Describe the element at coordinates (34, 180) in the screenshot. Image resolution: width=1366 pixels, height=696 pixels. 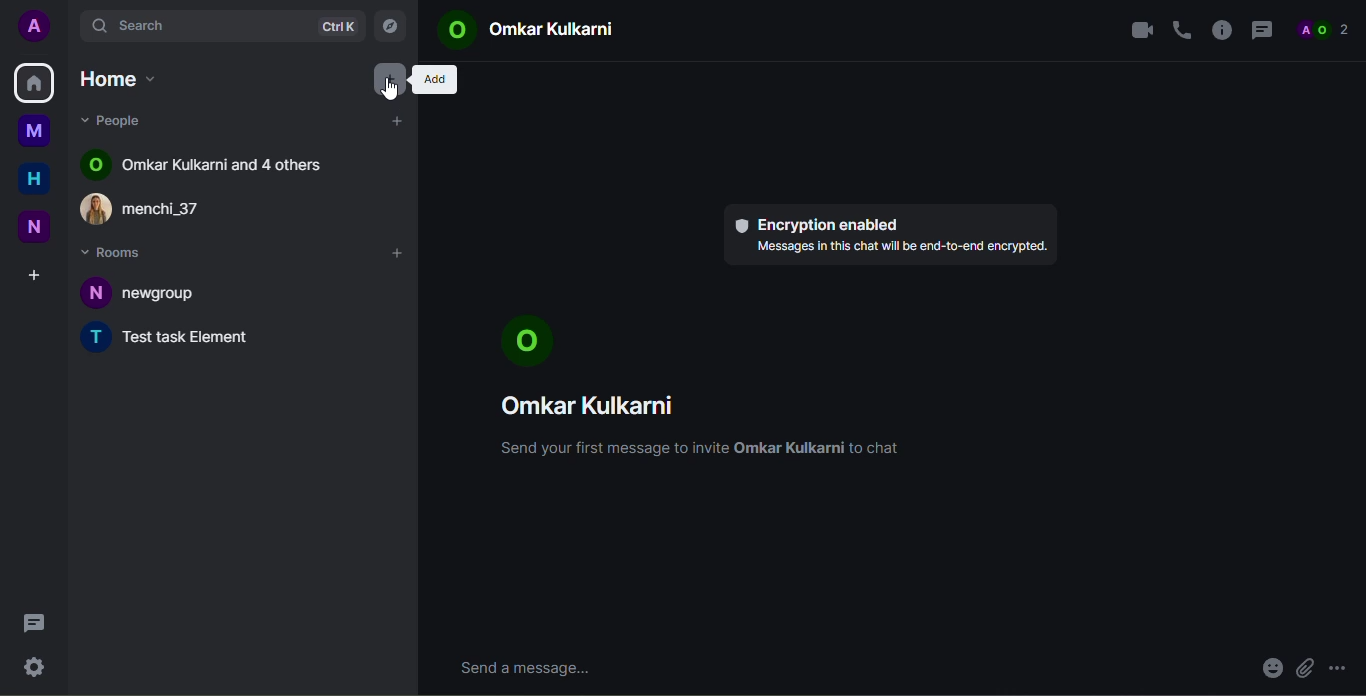
I see `home` at that location.